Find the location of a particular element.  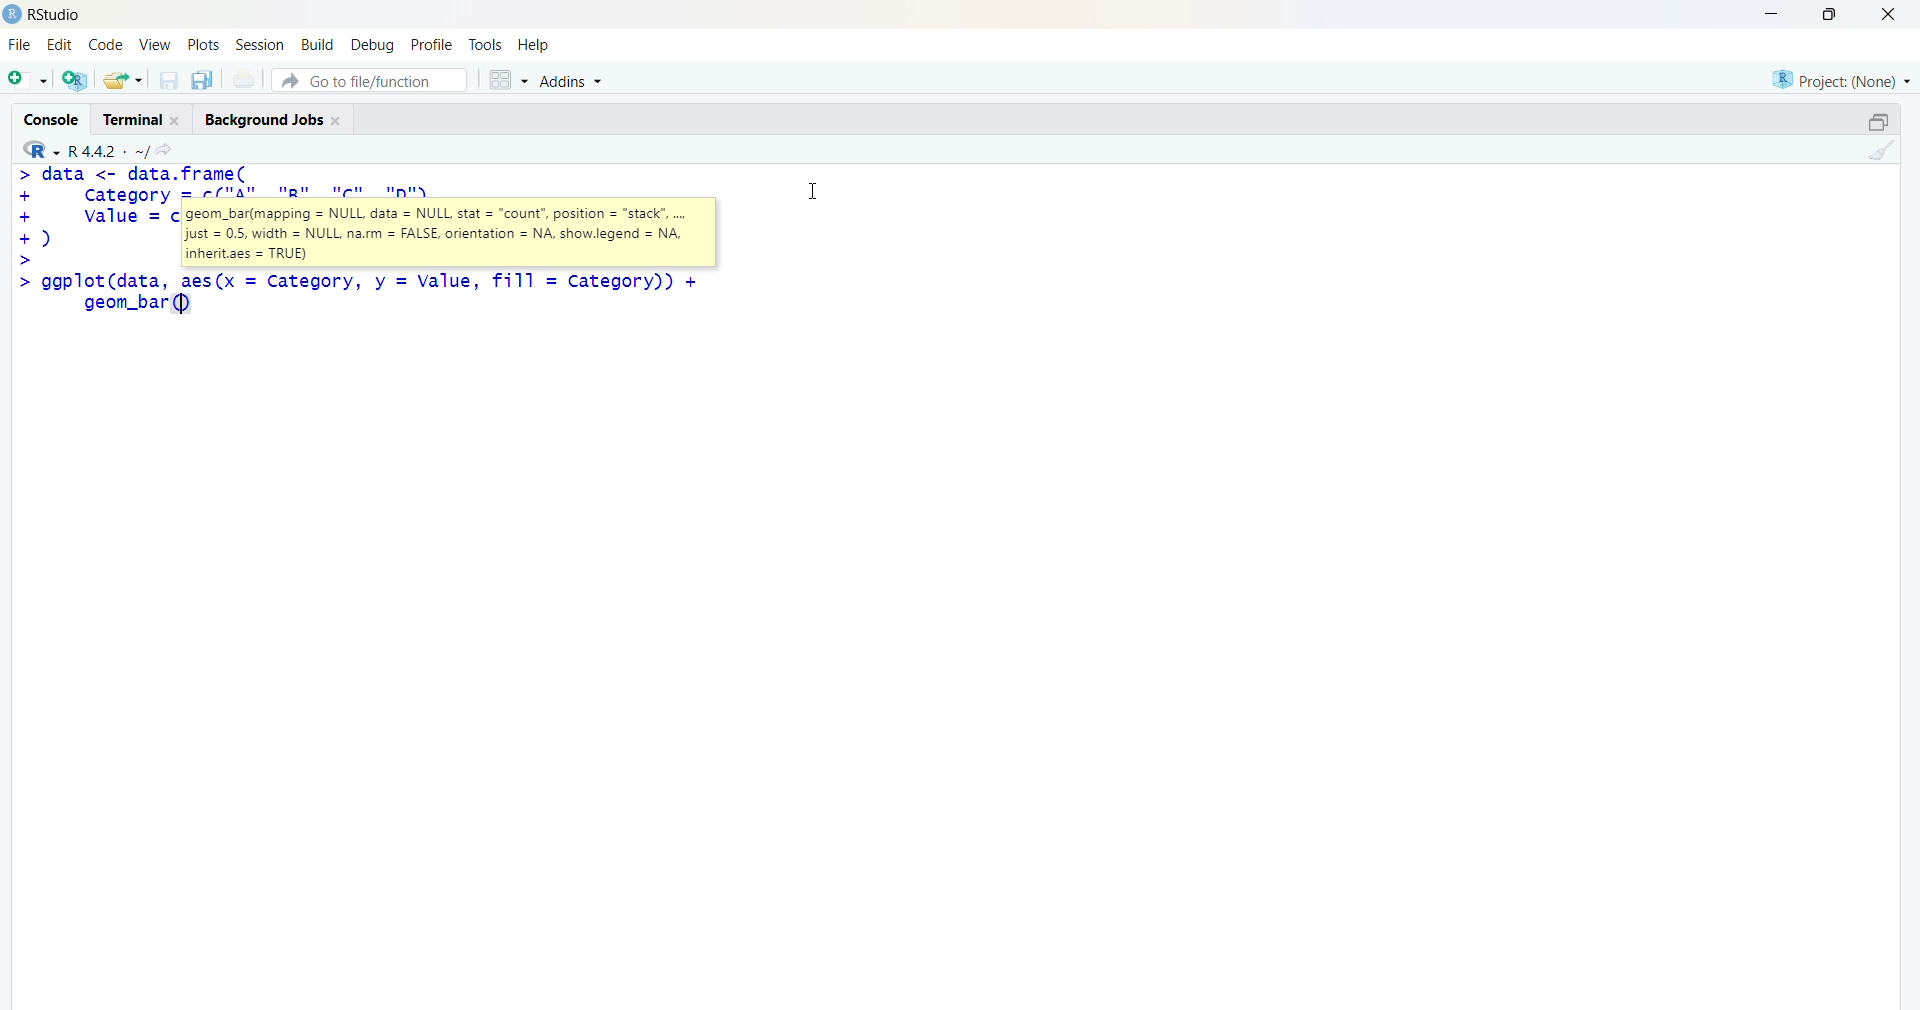

Session is located at coordinates (260, 45).